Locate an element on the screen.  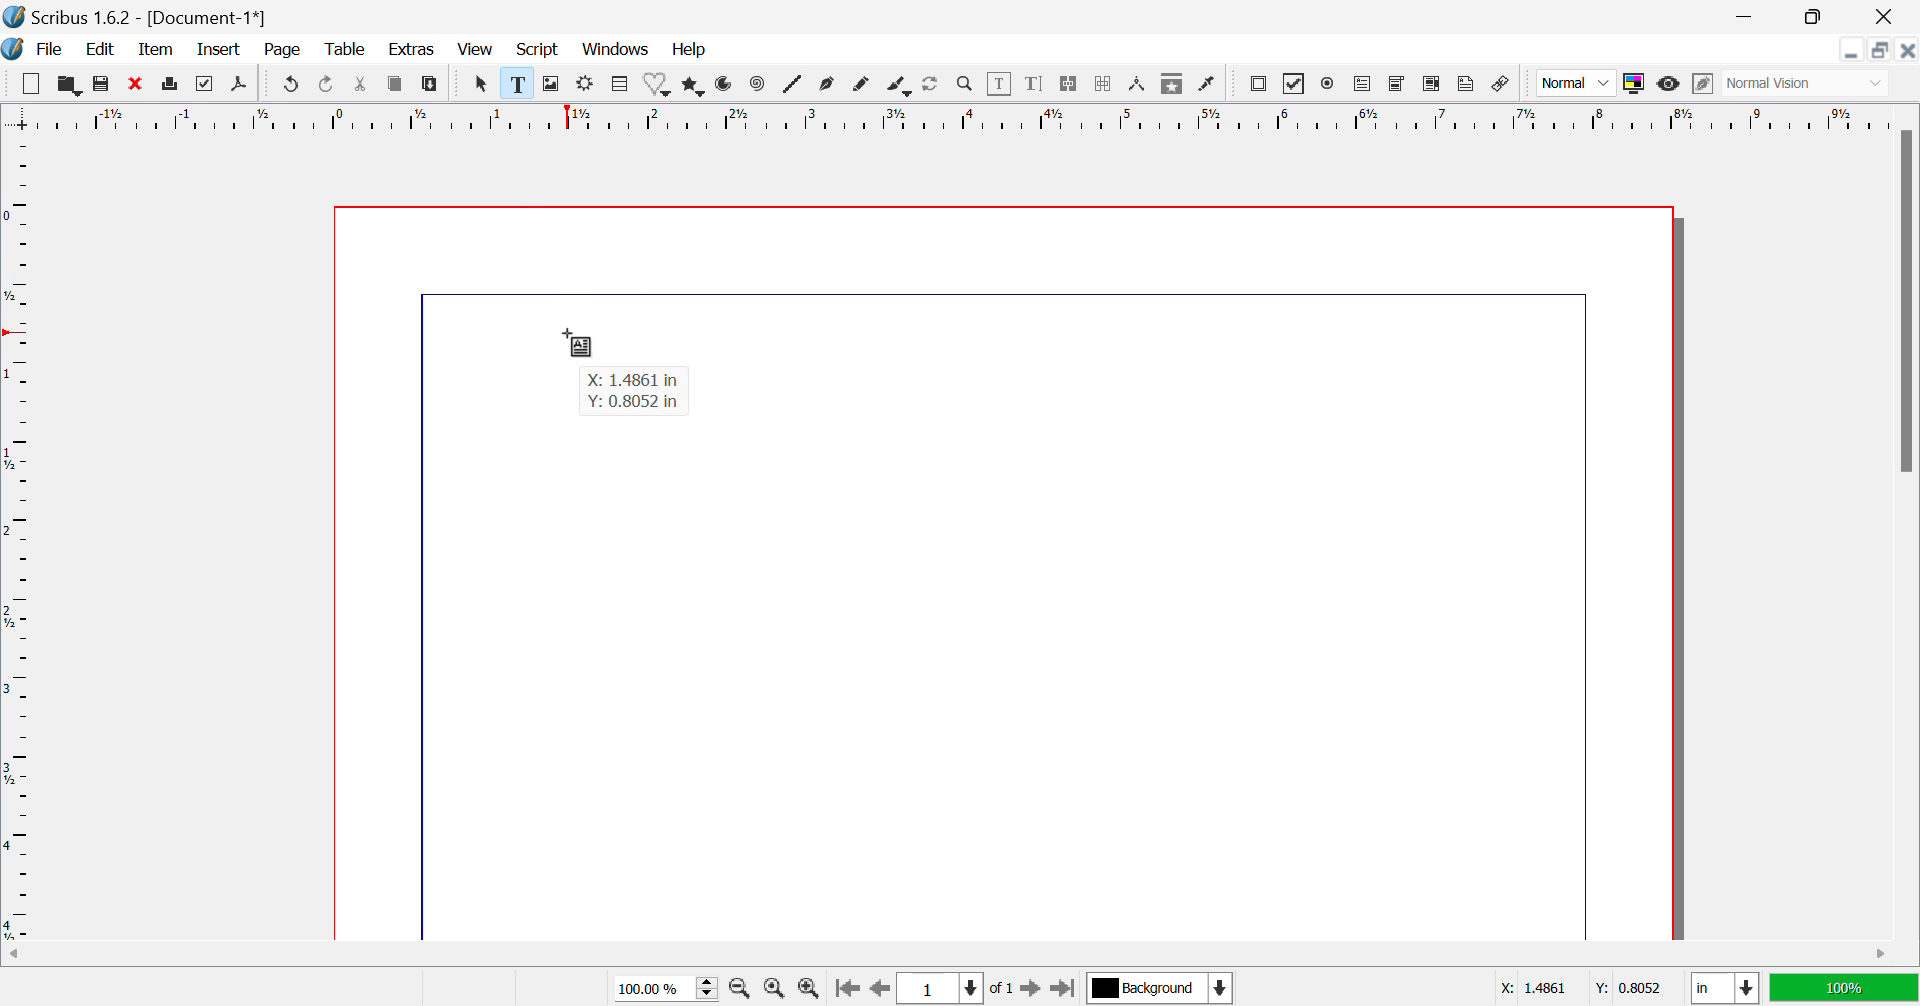
Delink Text Frame is located at coordinates (1103, 86).